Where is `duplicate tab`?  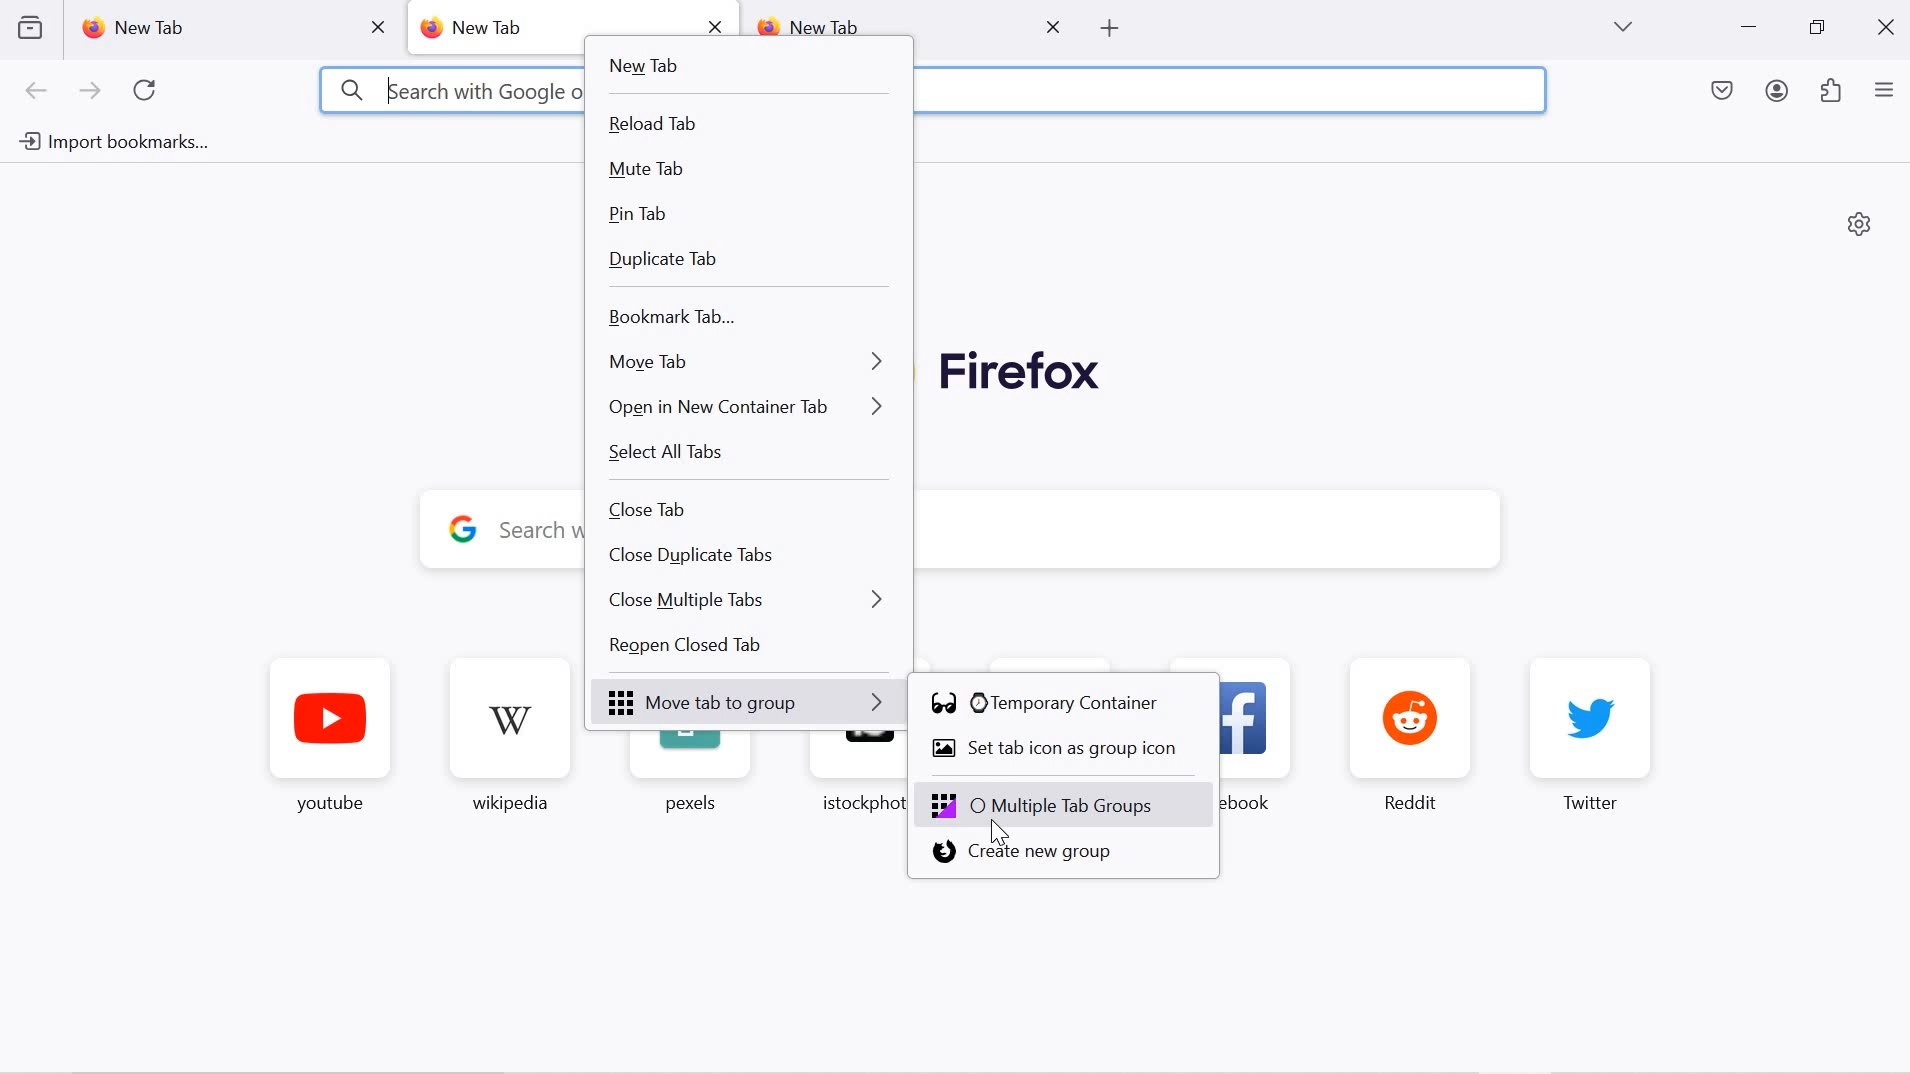
duplicate tab is located at coordinates (754, 266).